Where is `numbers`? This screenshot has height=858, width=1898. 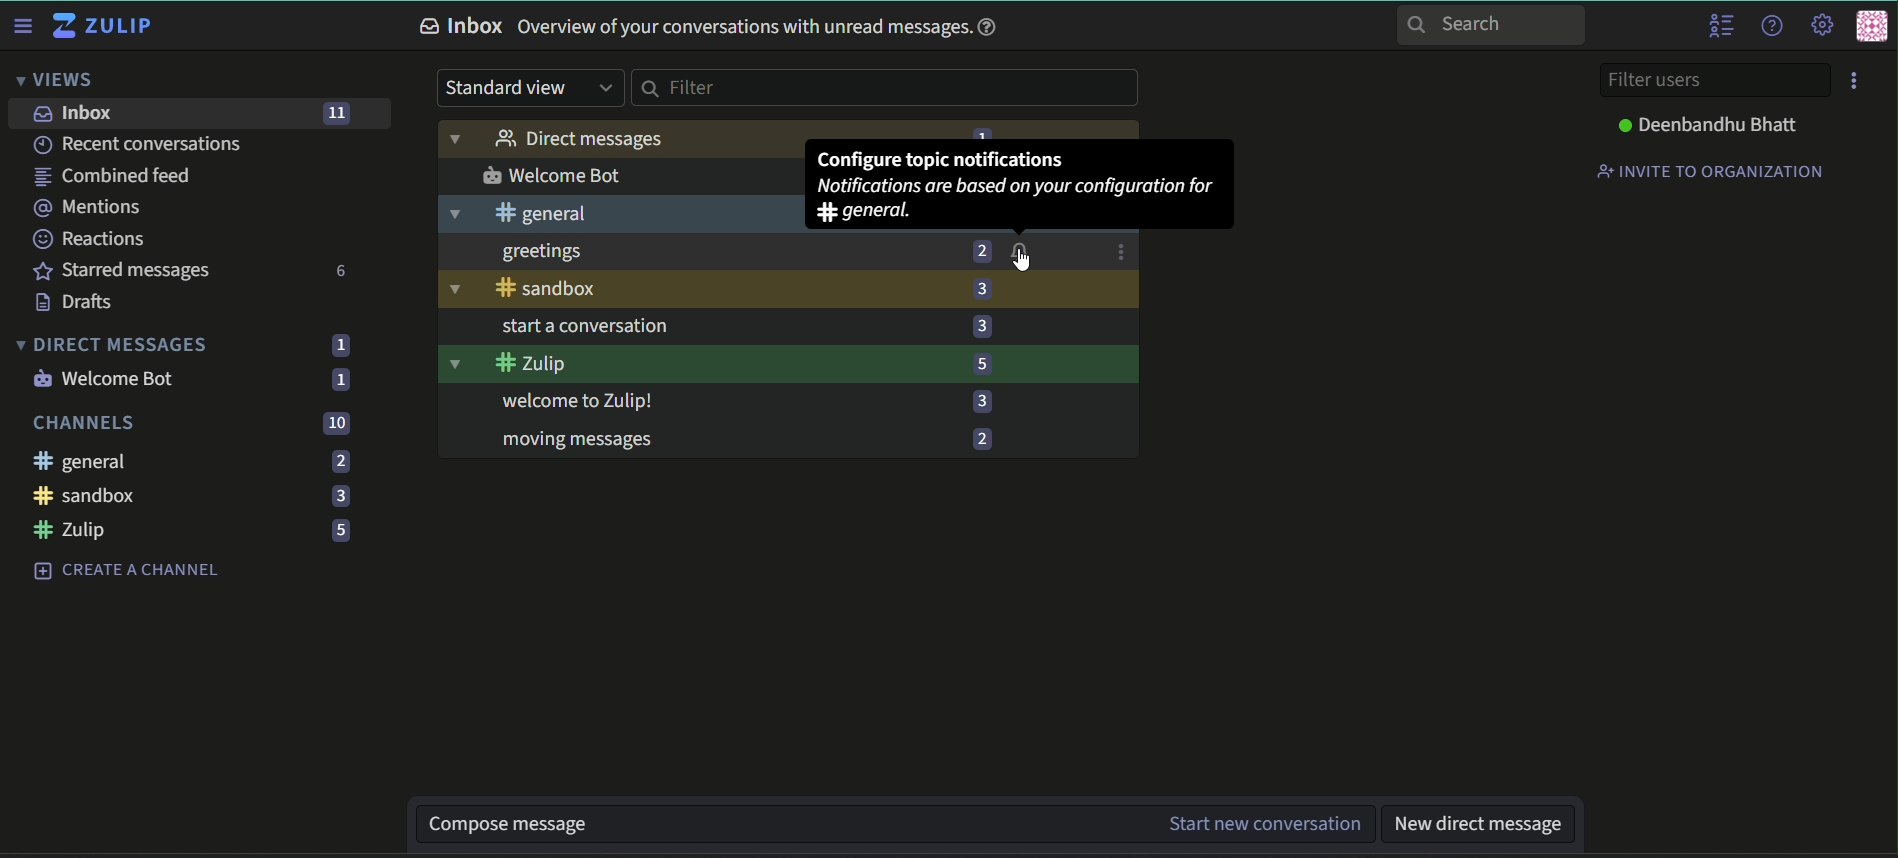
numbers is located at coordinates (344, 270).